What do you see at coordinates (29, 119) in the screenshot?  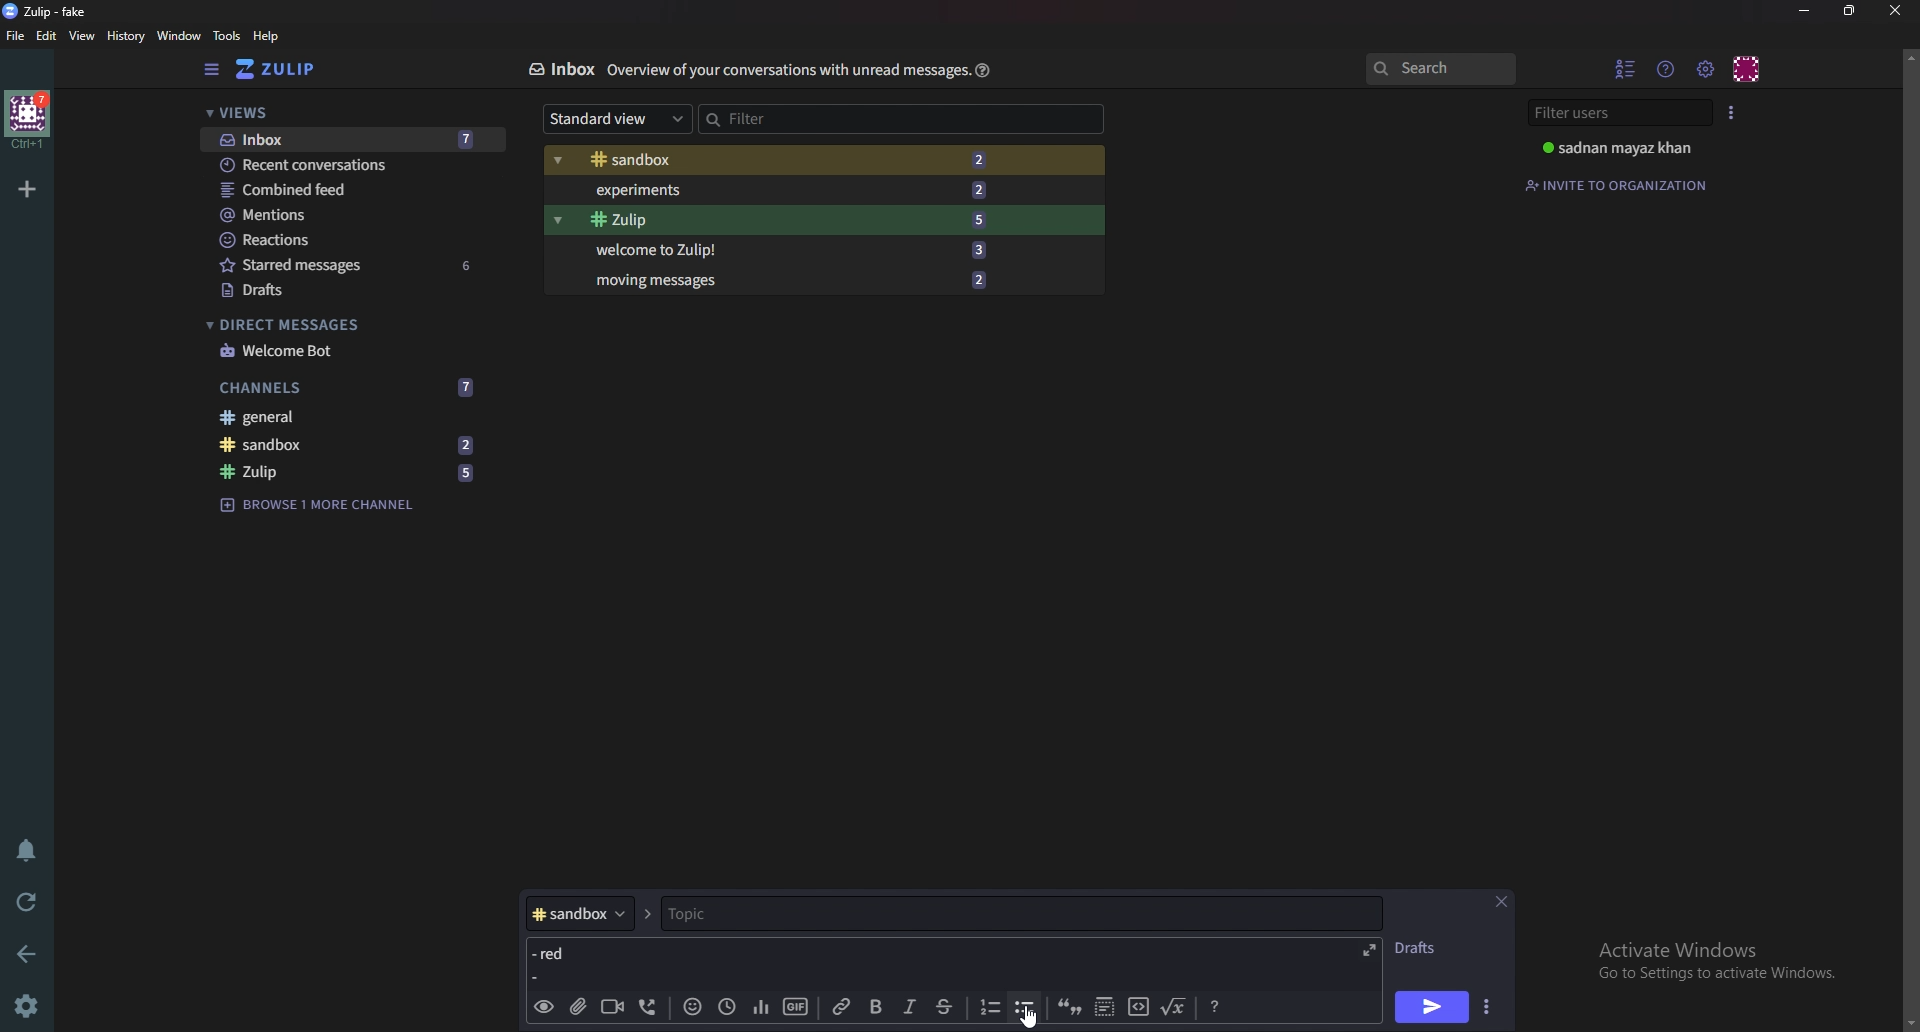 I see `Home` at bounding box center [29, 119].